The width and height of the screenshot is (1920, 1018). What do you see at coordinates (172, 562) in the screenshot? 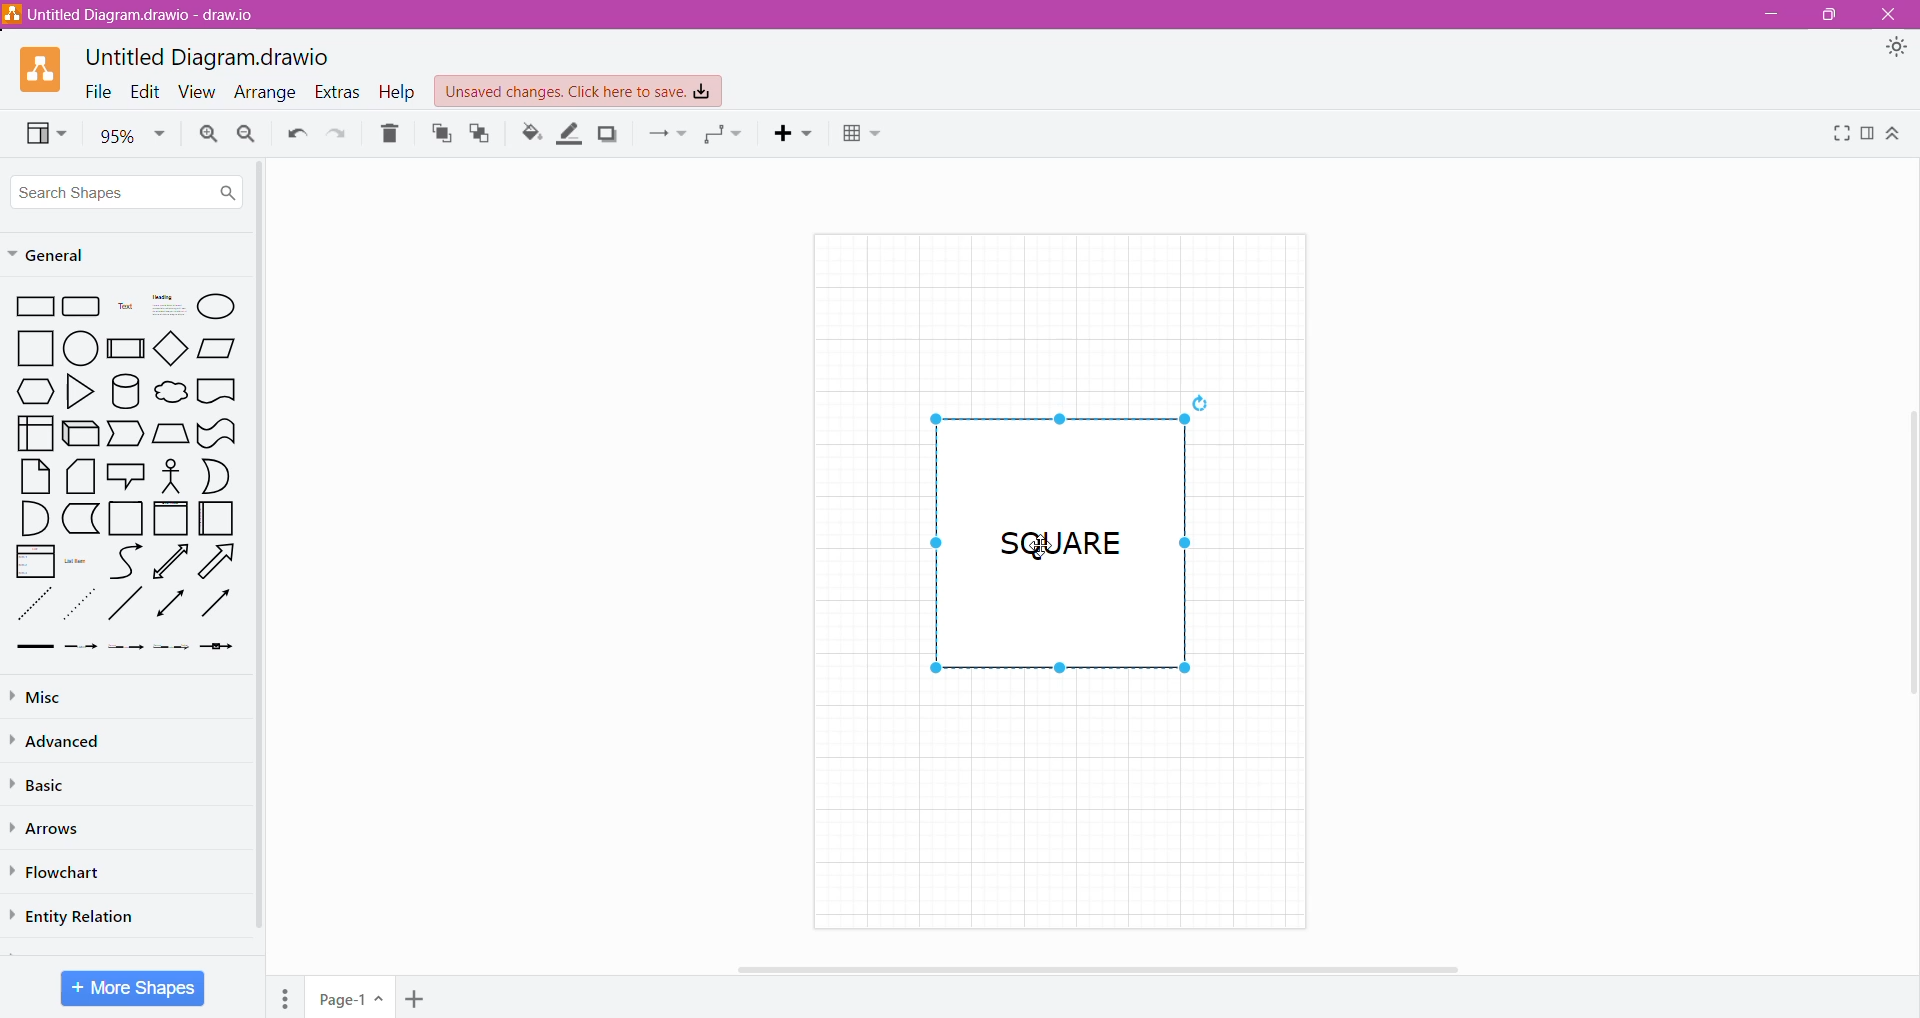
I see `Upward Arrow ` at bounding box center [172, 562].